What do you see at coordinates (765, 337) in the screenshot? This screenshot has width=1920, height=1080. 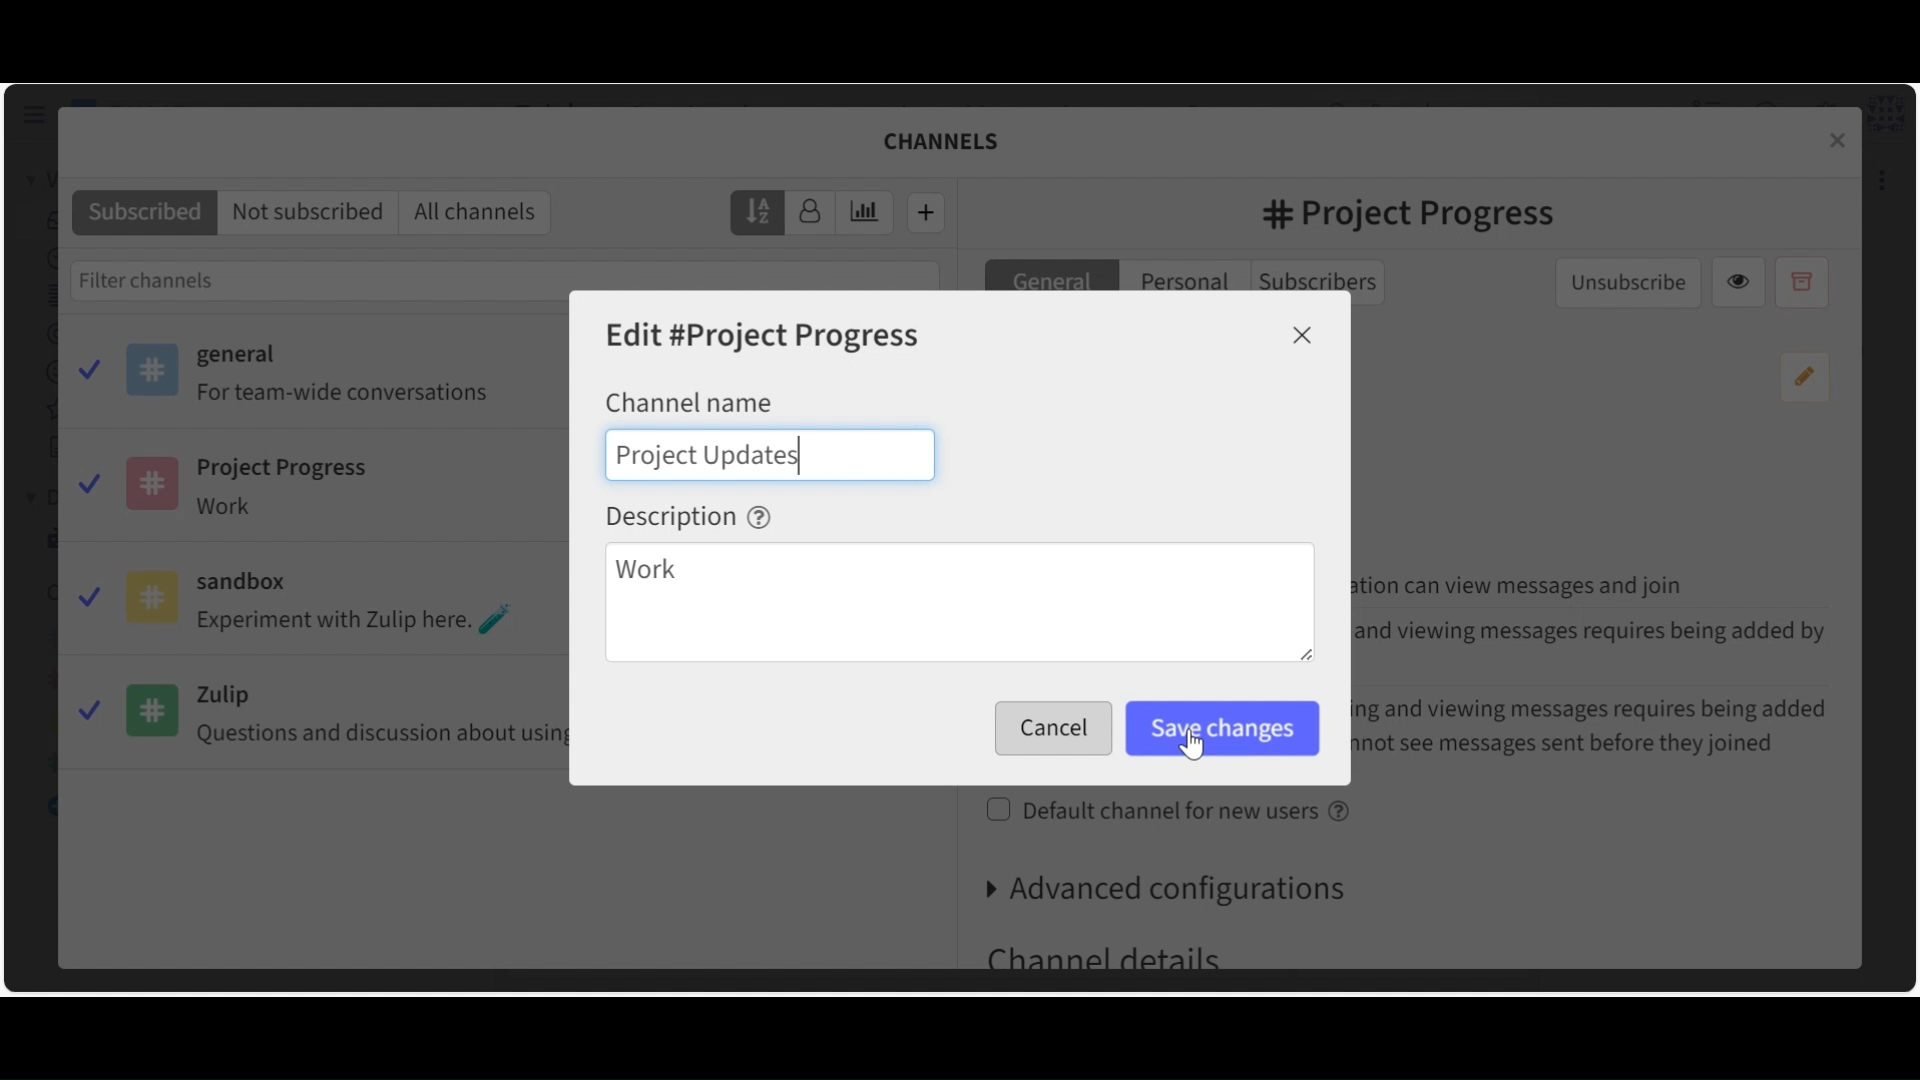 I see `Edit Channel` at bounding box center [765, 337].